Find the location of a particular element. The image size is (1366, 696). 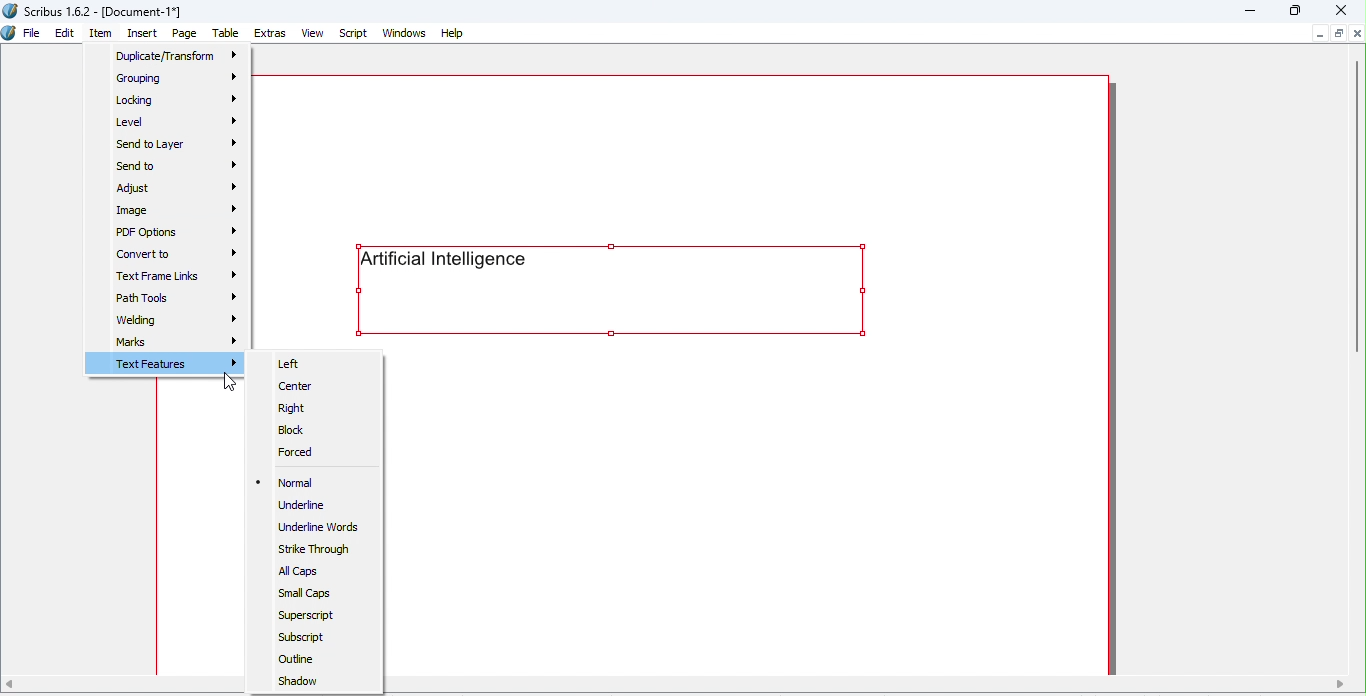

Shadow is located at coordinates (299, 683).